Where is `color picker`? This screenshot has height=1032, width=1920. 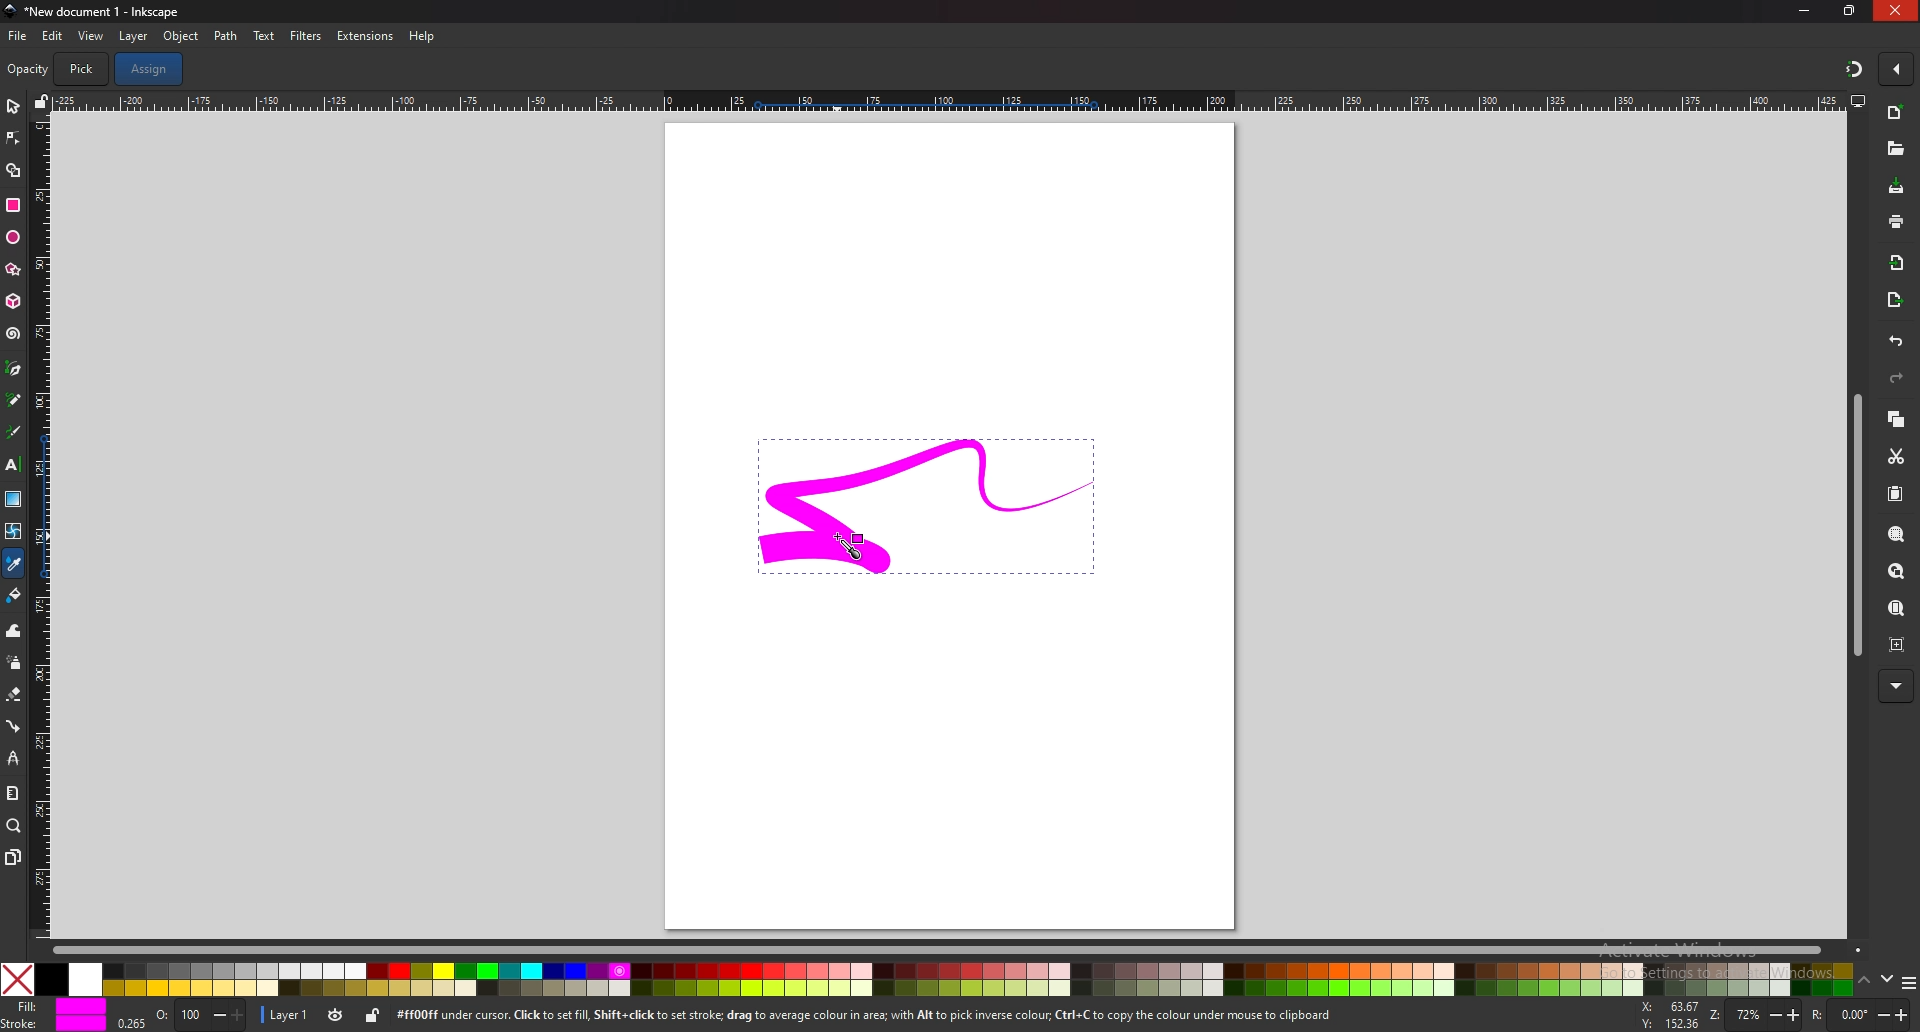 color picker is located at coordinates (17, 564).